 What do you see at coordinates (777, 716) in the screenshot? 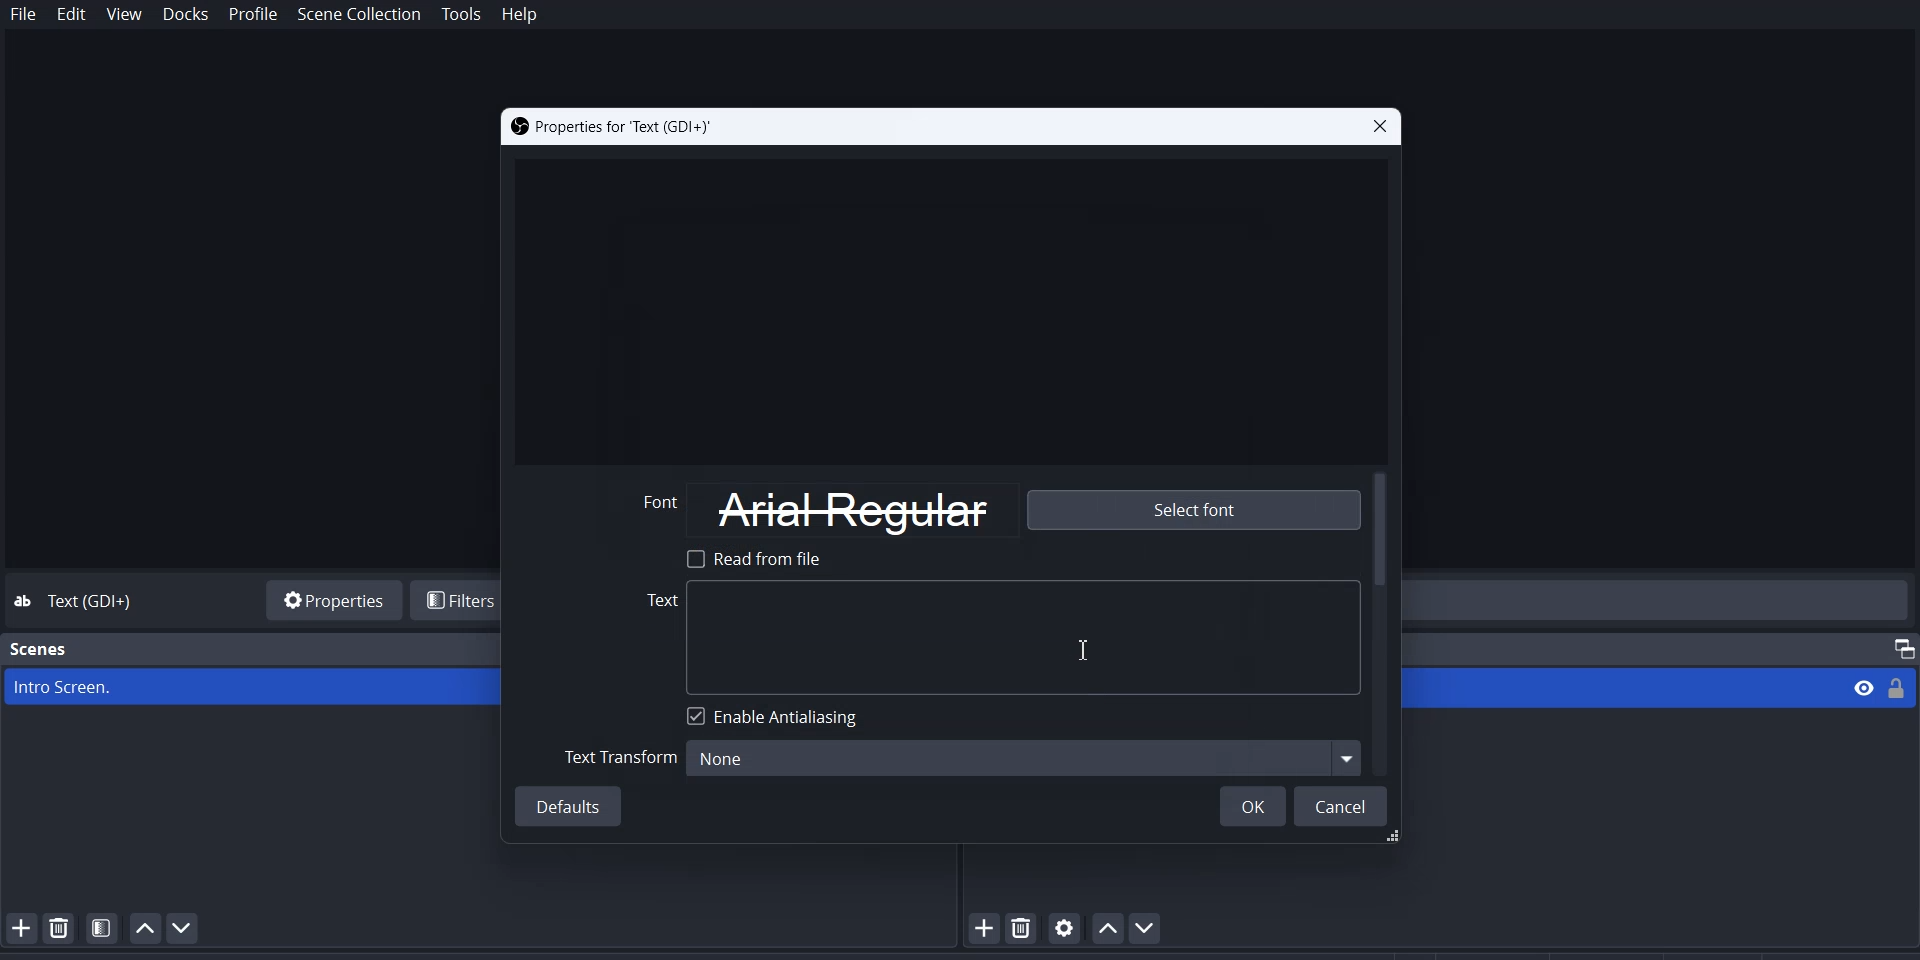
I see `Enable Antialiasing` at bounding box center [777, 716].